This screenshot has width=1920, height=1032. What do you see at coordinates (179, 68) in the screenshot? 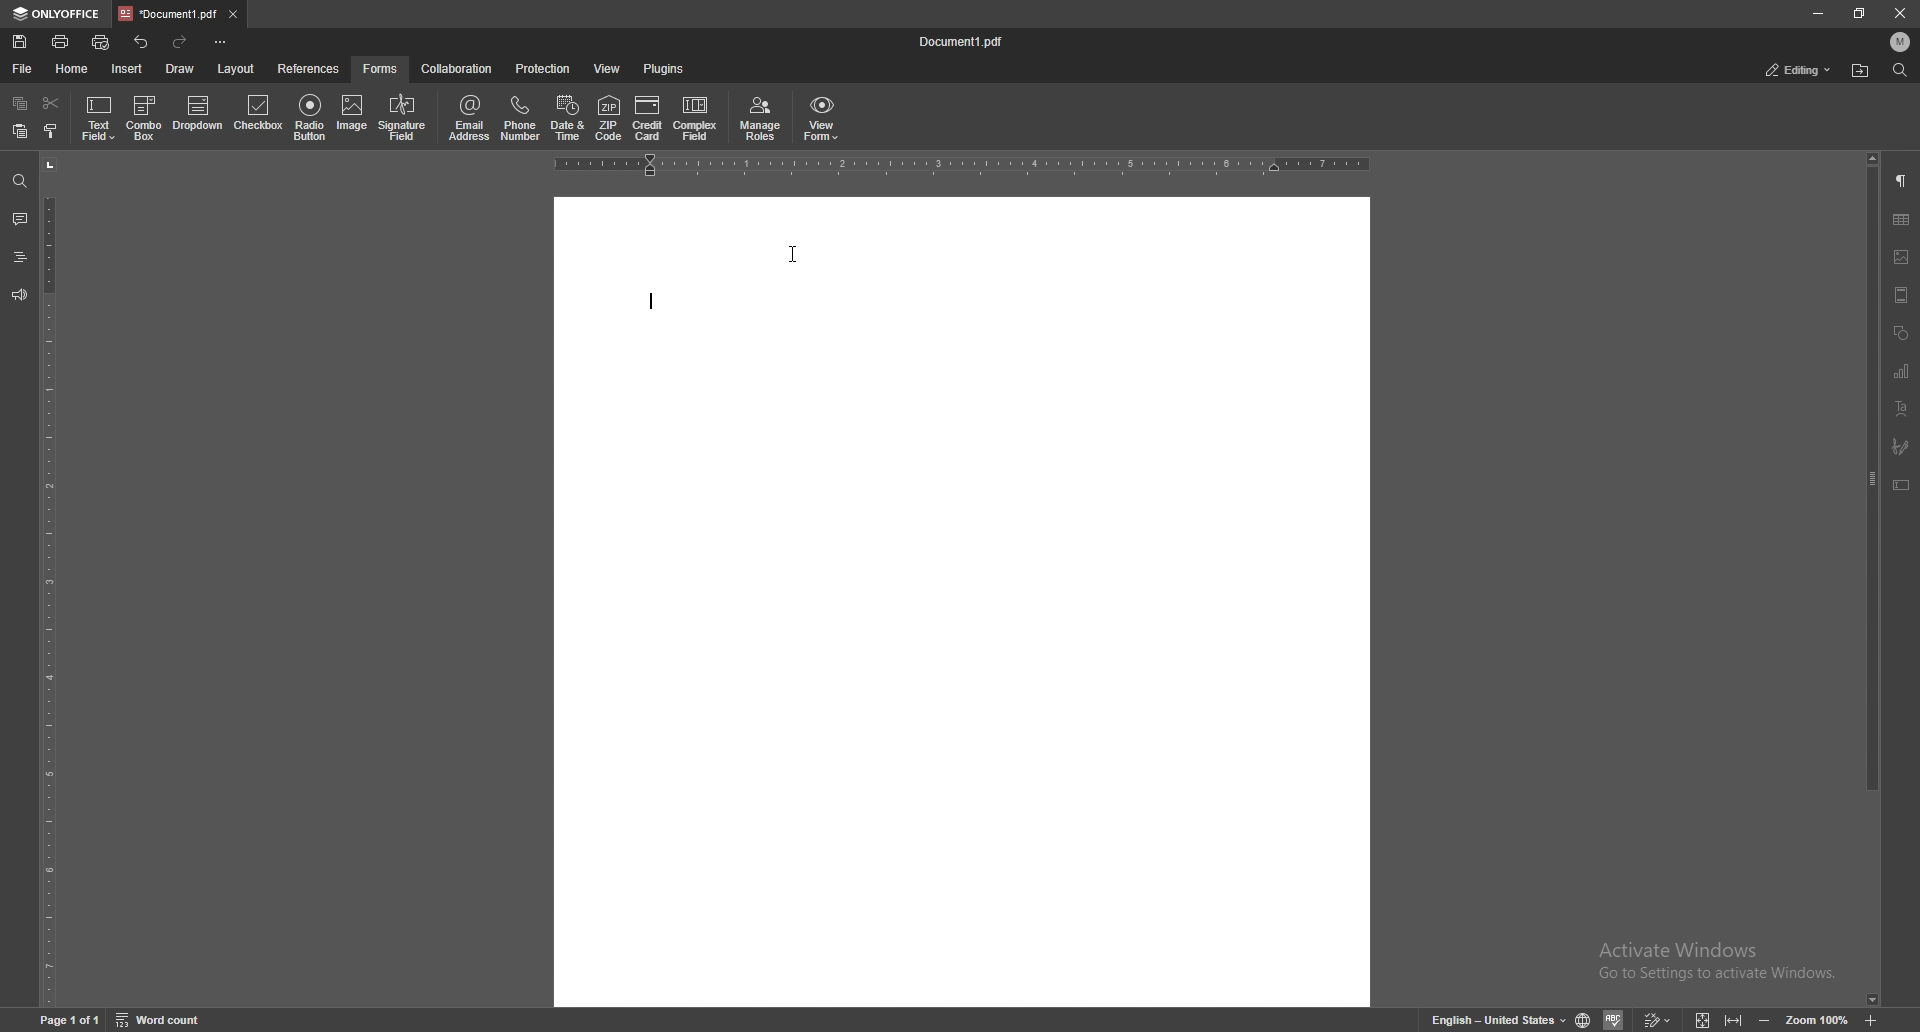
I see `draw` at bounding box center [179, 68].